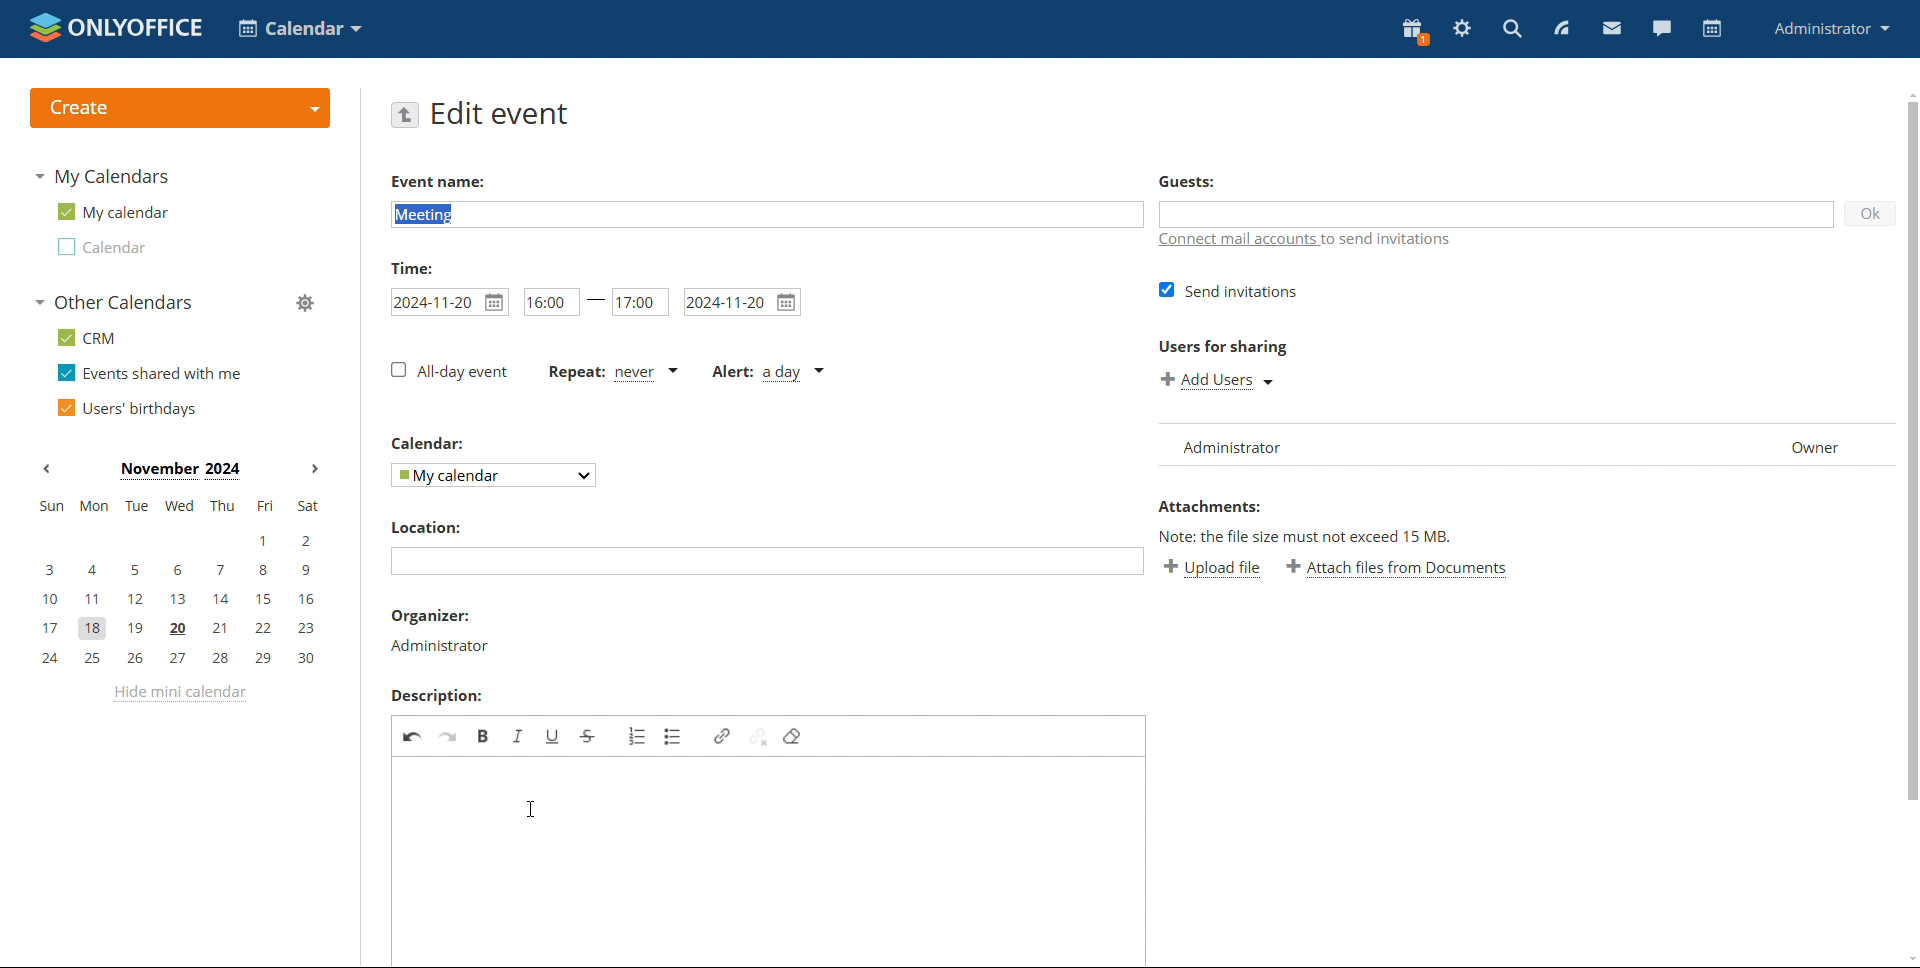 The height and width of the screenshot is (968, 1920). I want to click on remove format, so click(793, 736).